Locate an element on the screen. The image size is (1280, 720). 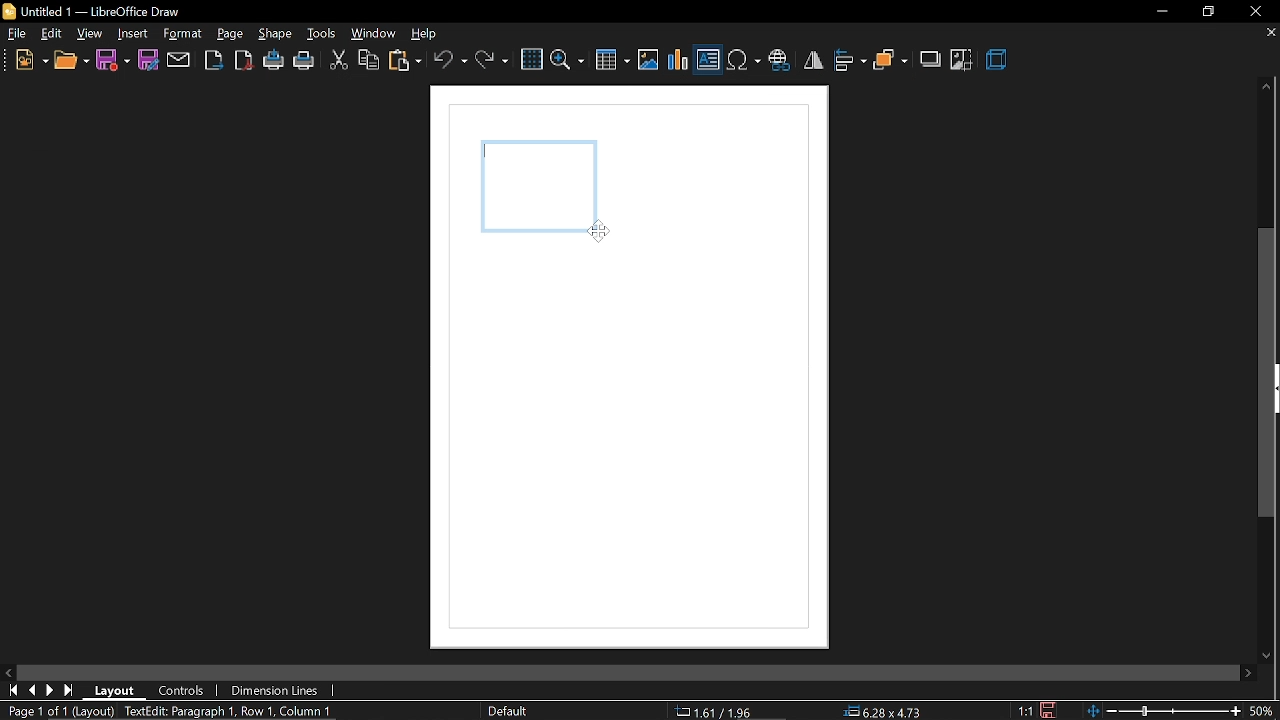
layout is located at coordinates (121, 692).